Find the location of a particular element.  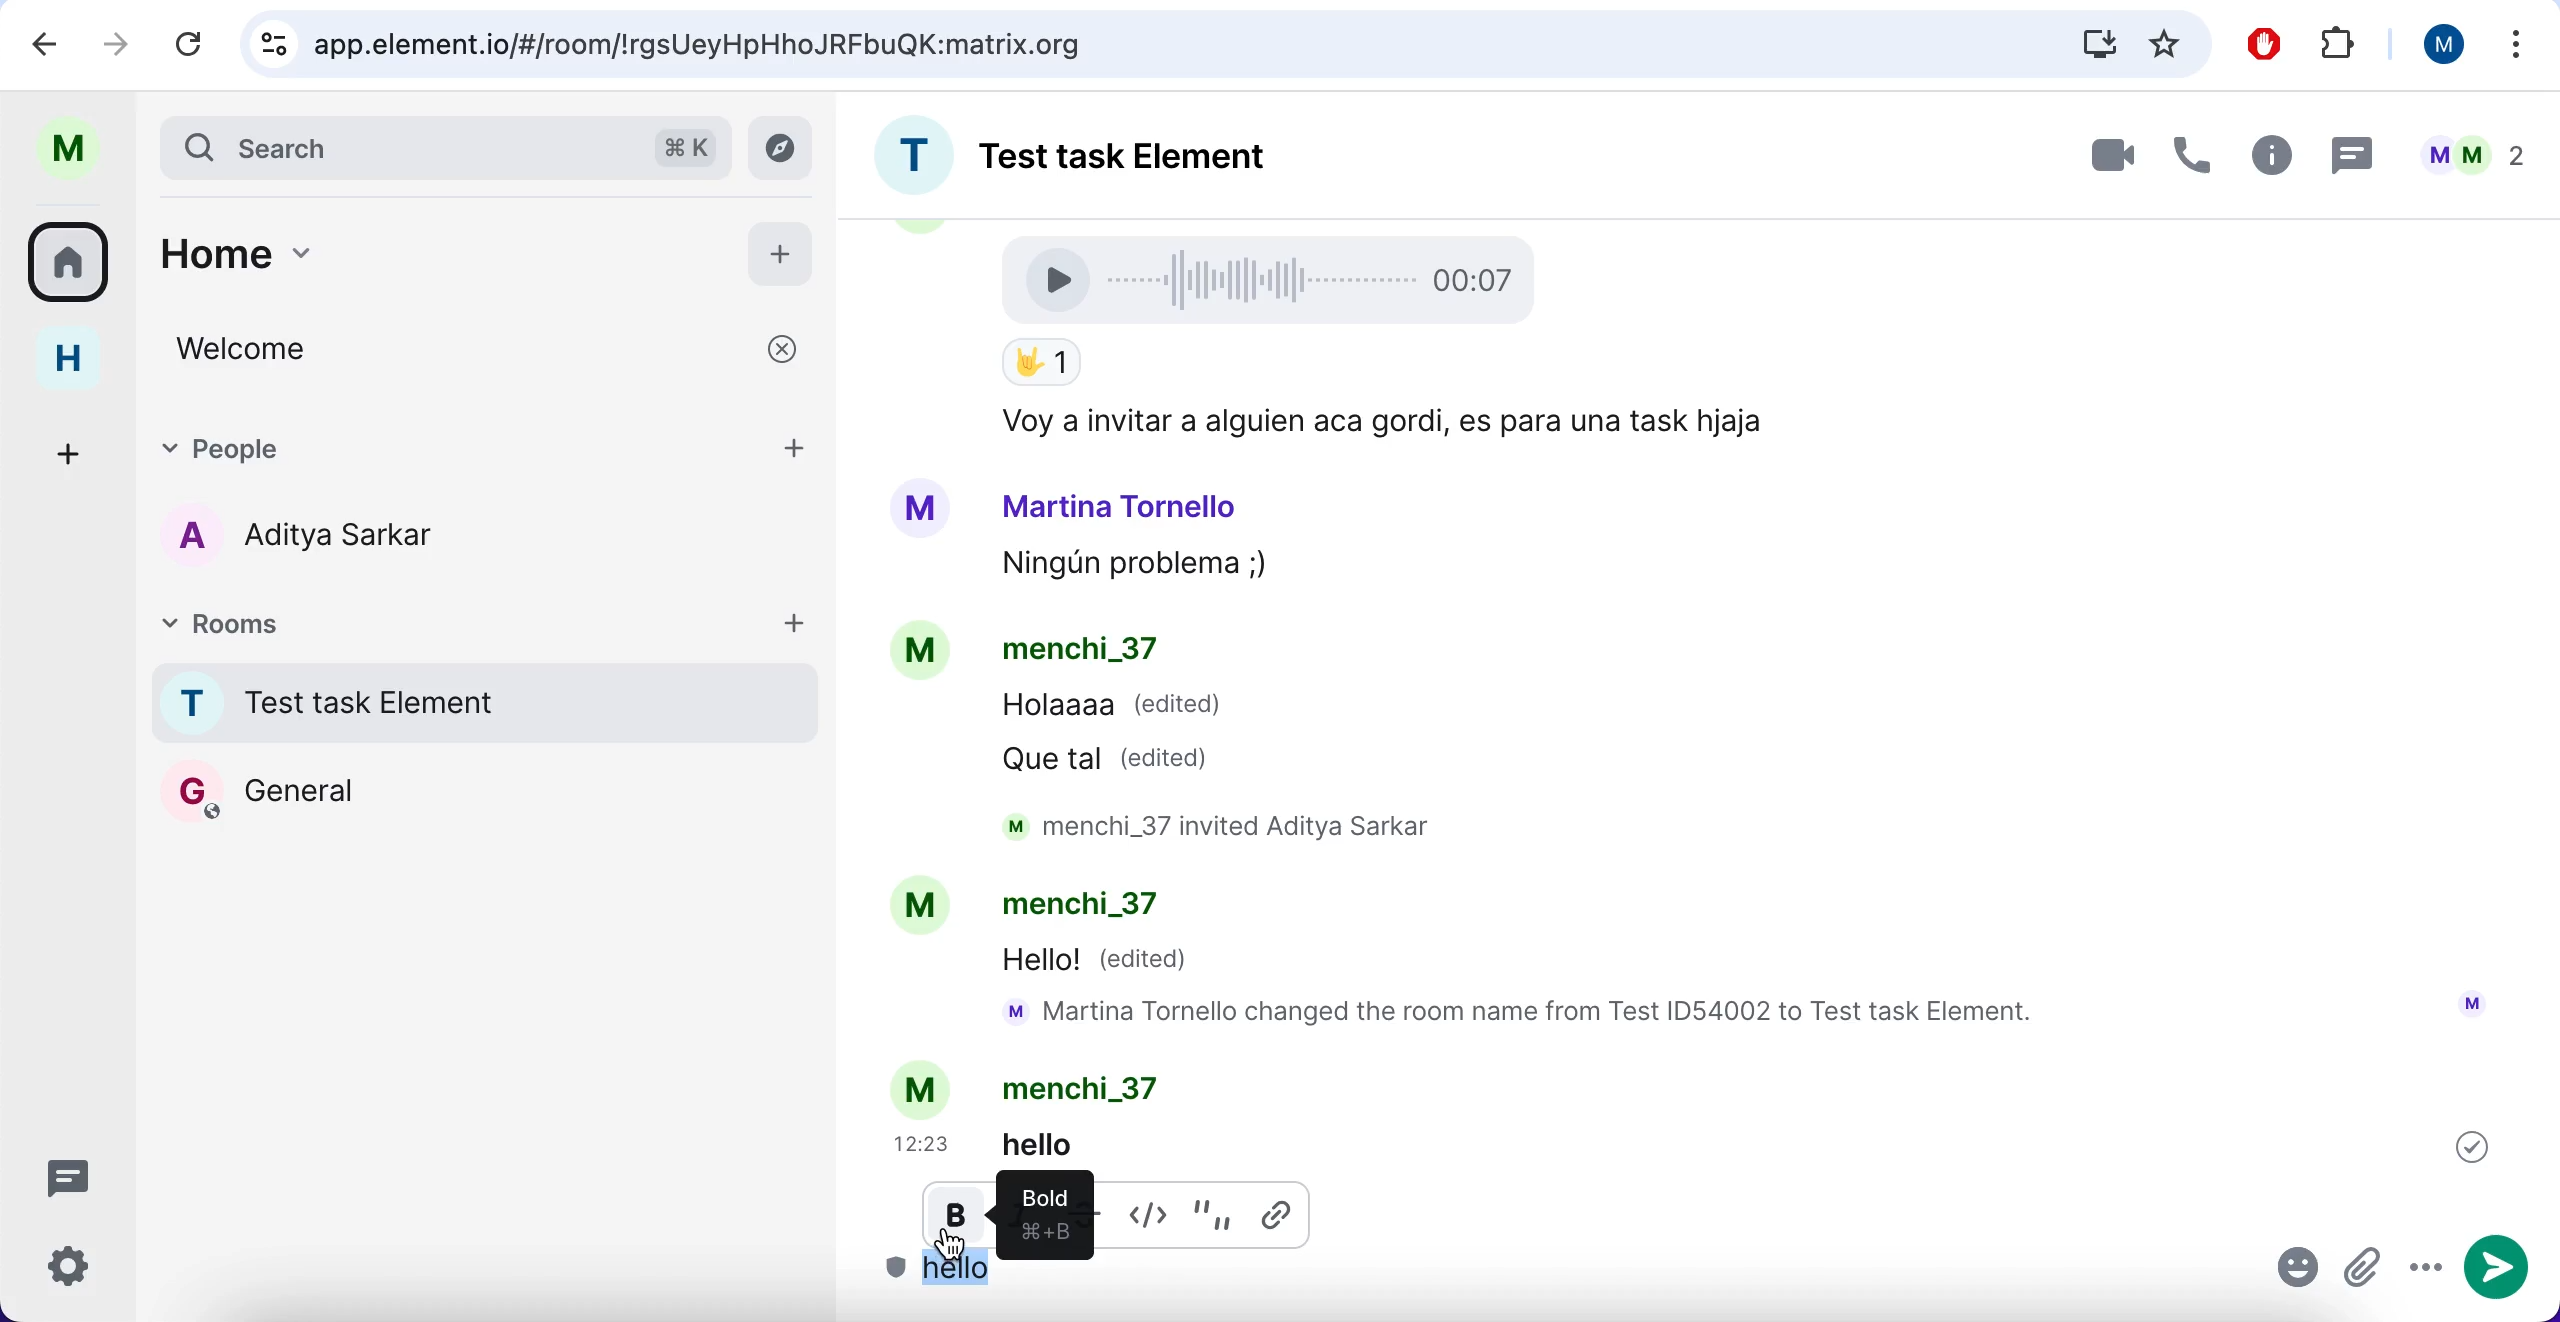

Voice Recording 00:07 is located at coordinates (1276, 278).